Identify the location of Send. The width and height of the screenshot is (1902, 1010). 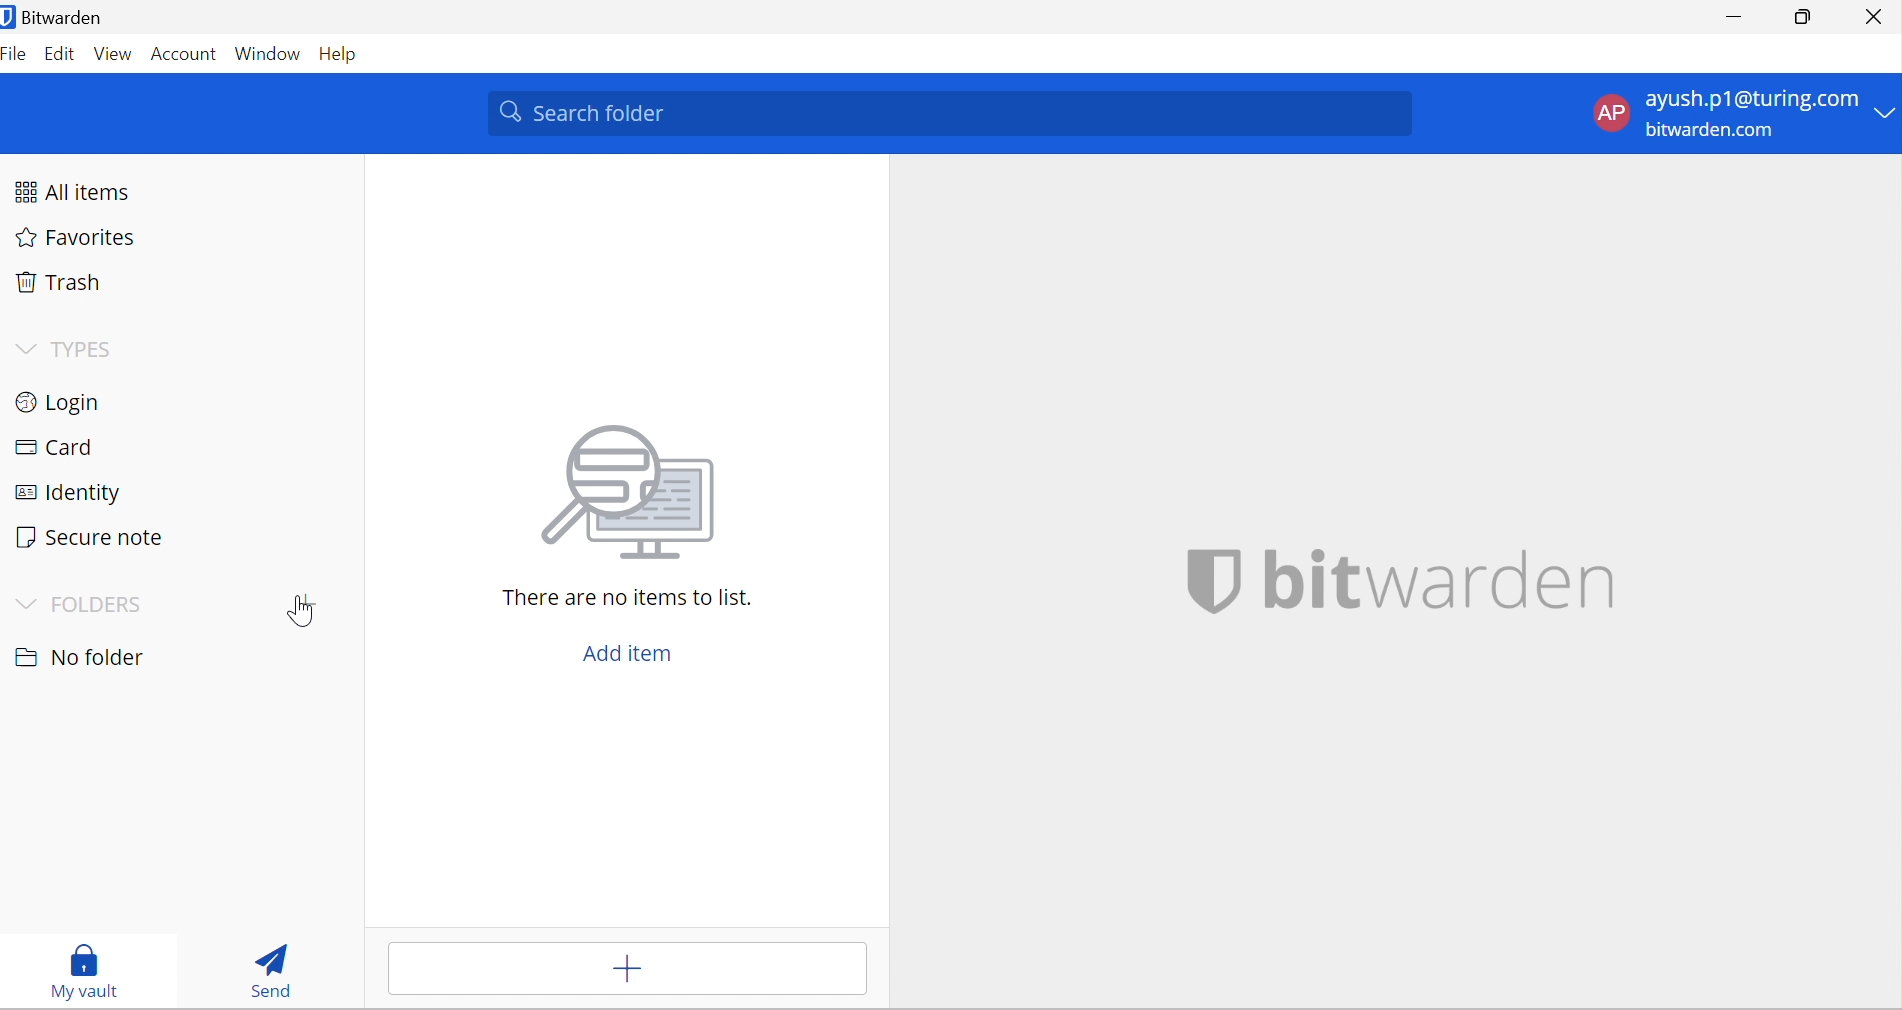
(278, 967).